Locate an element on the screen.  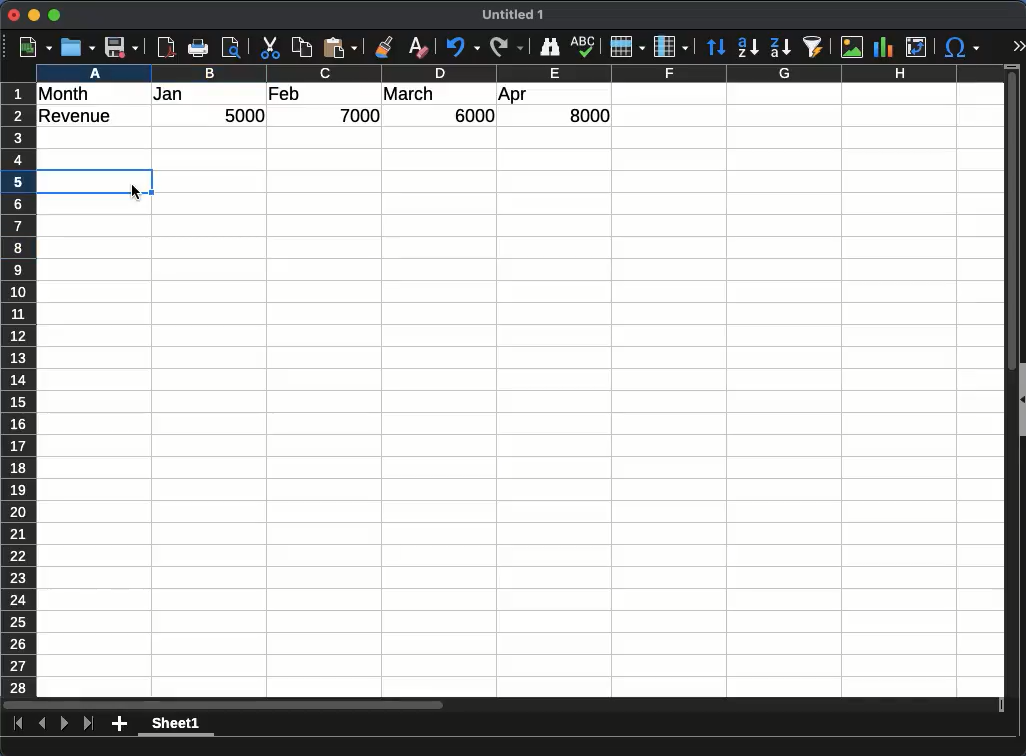
maximize is located at coordinates (54, 15).